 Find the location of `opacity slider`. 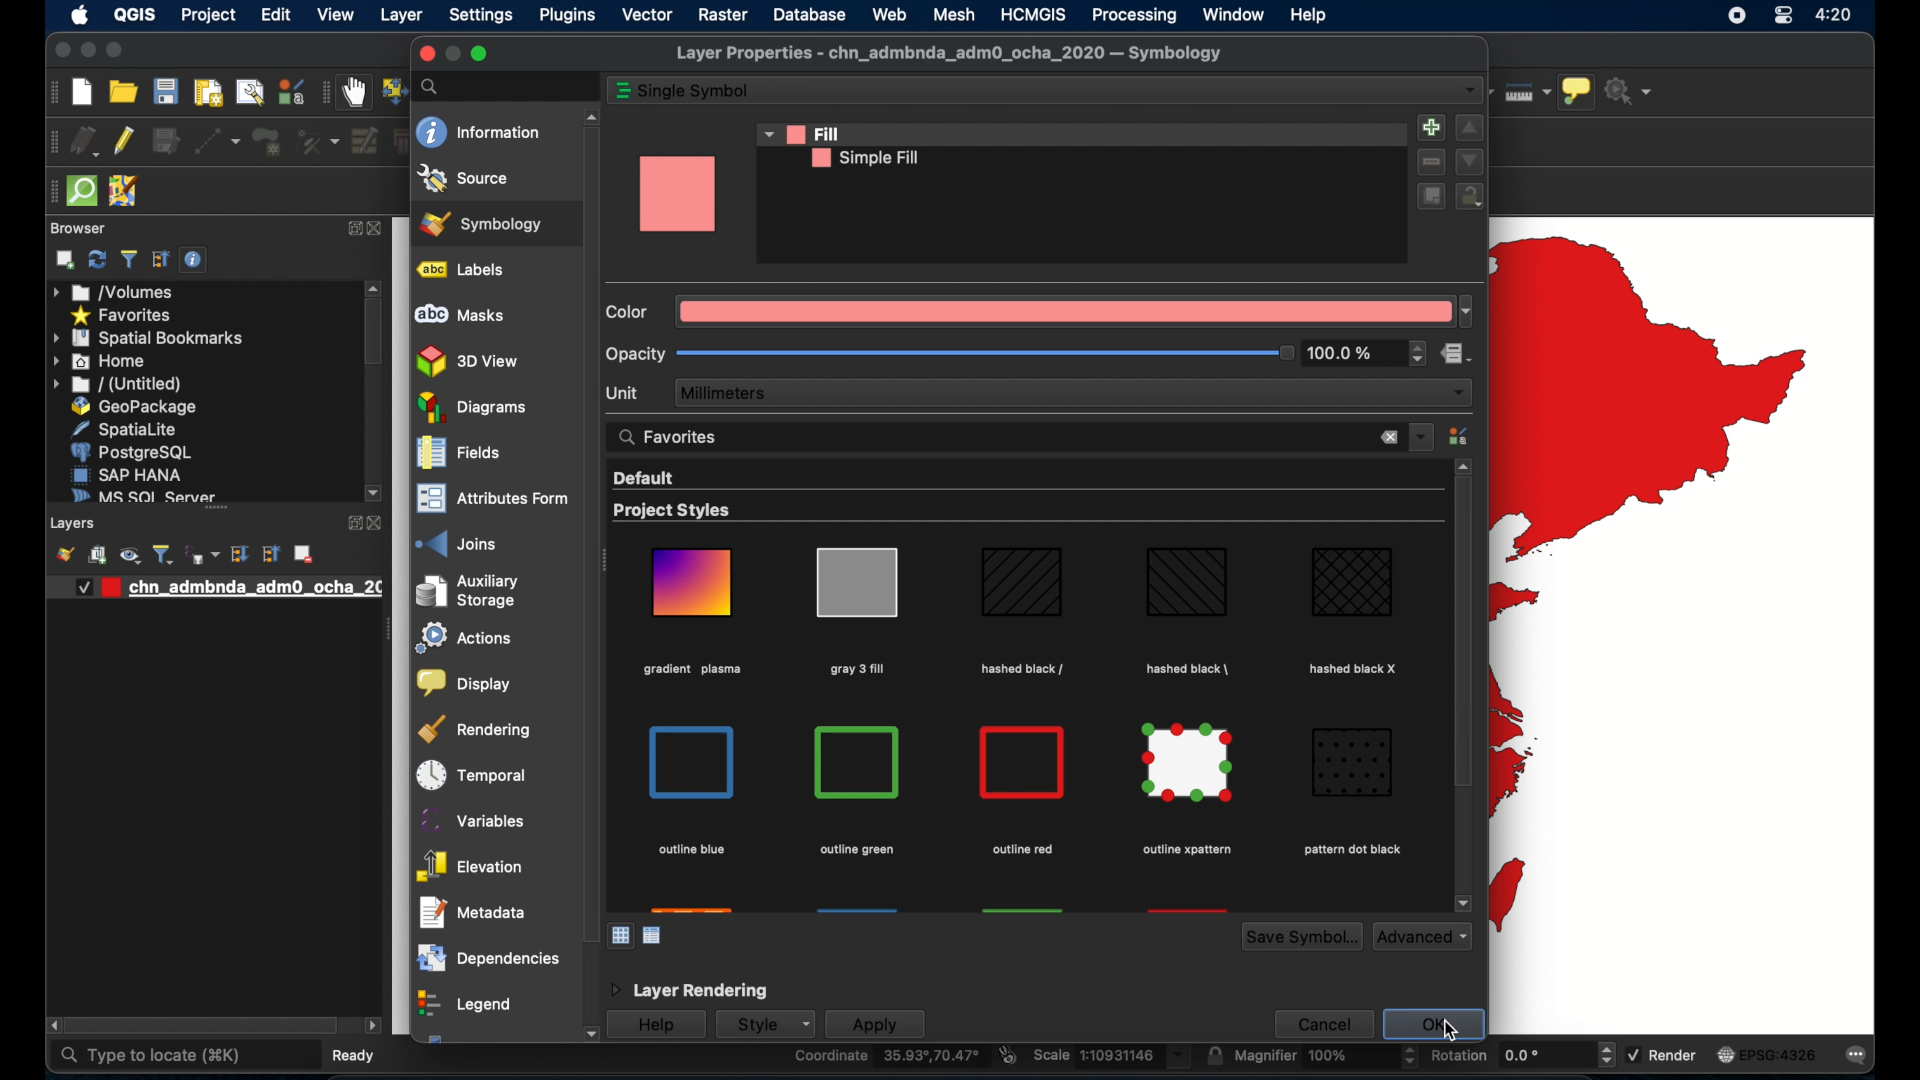

opacity slider is located at coordinates (984, 355).